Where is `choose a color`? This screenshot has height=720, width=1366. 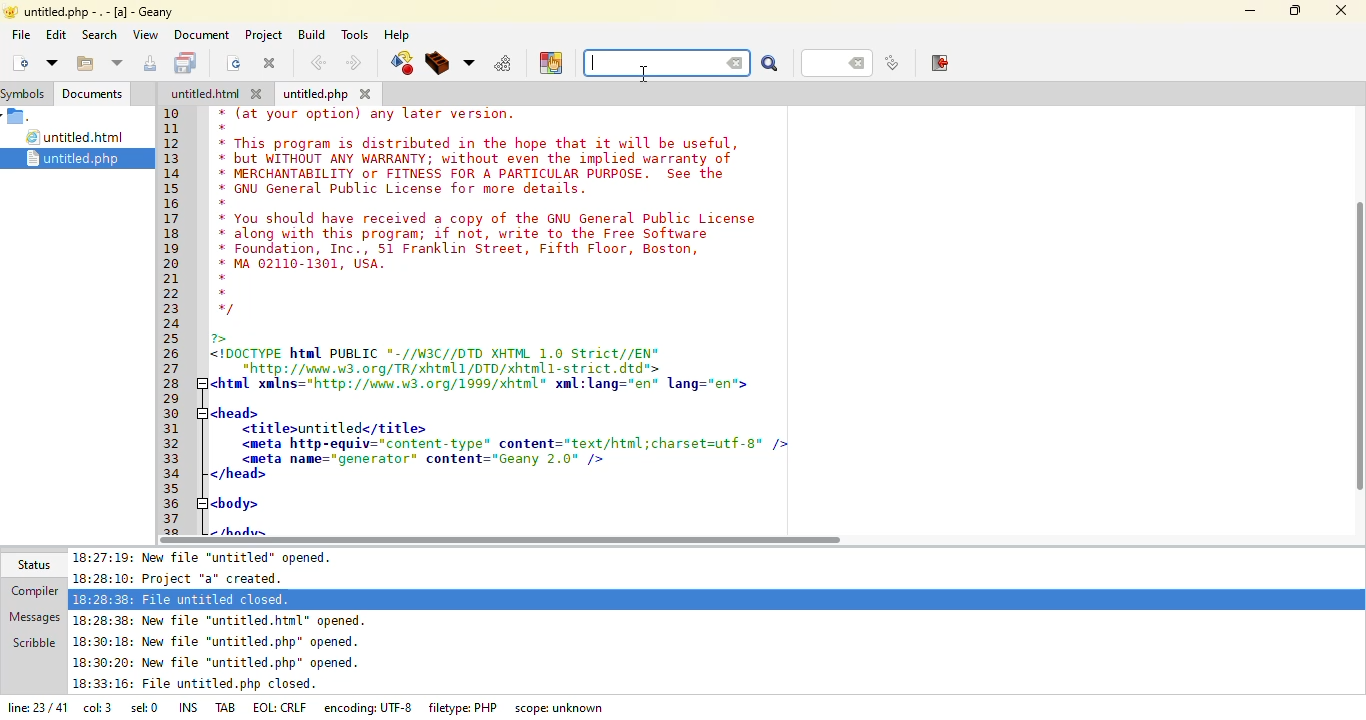 choose a color is located at coordinates (551, 62).